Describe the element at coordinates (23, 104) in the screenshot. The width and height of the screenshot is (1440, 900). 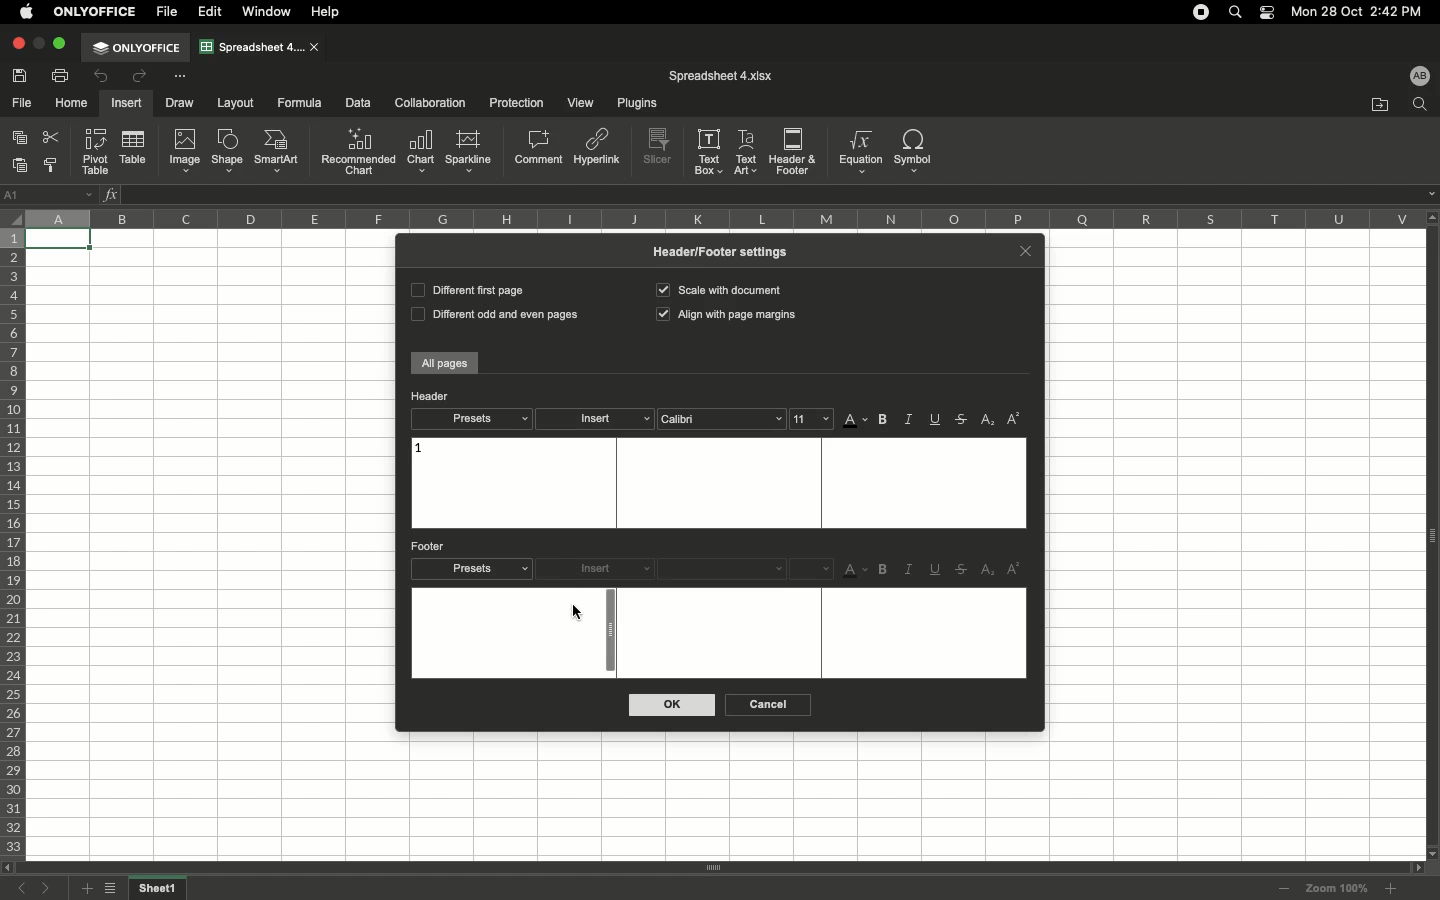
I see `File` at that location.